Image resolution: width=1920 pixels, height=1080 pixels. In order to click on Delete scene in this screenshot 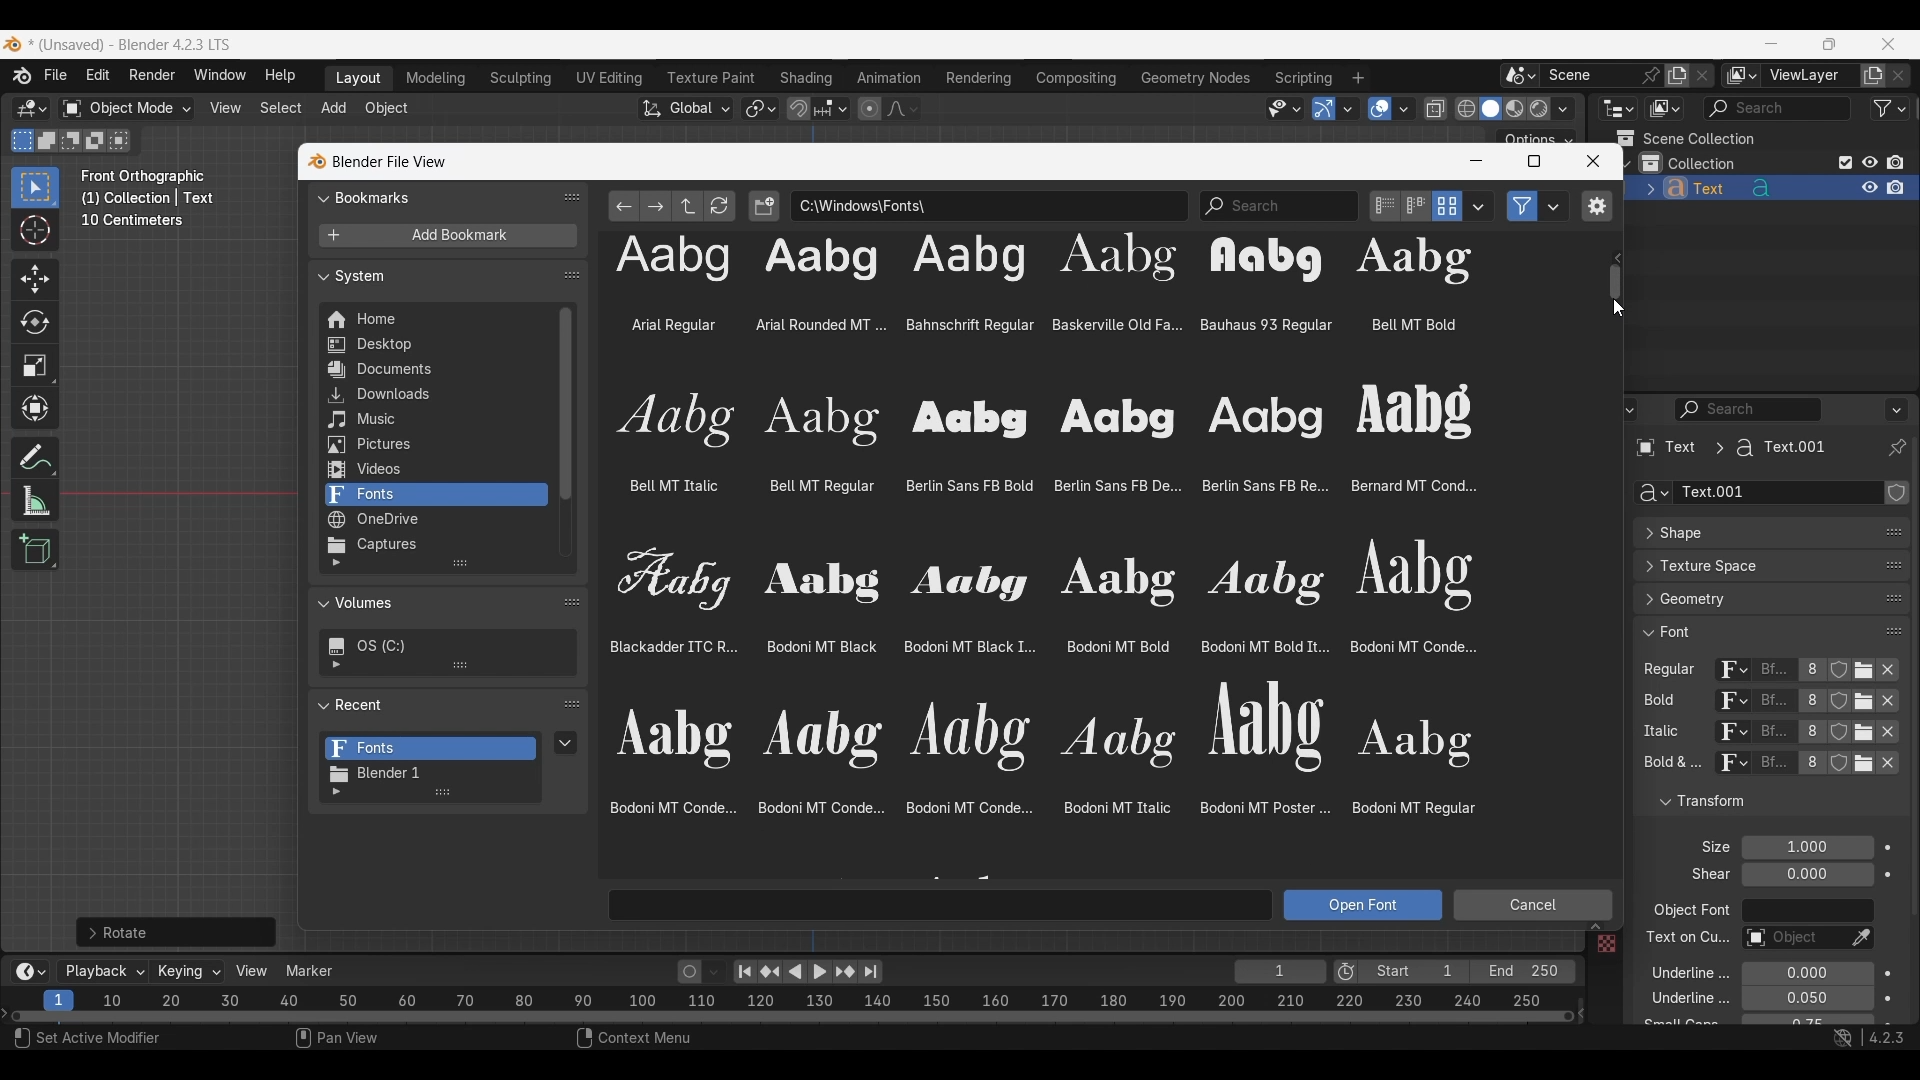, I will do `click(1702, 76)`.